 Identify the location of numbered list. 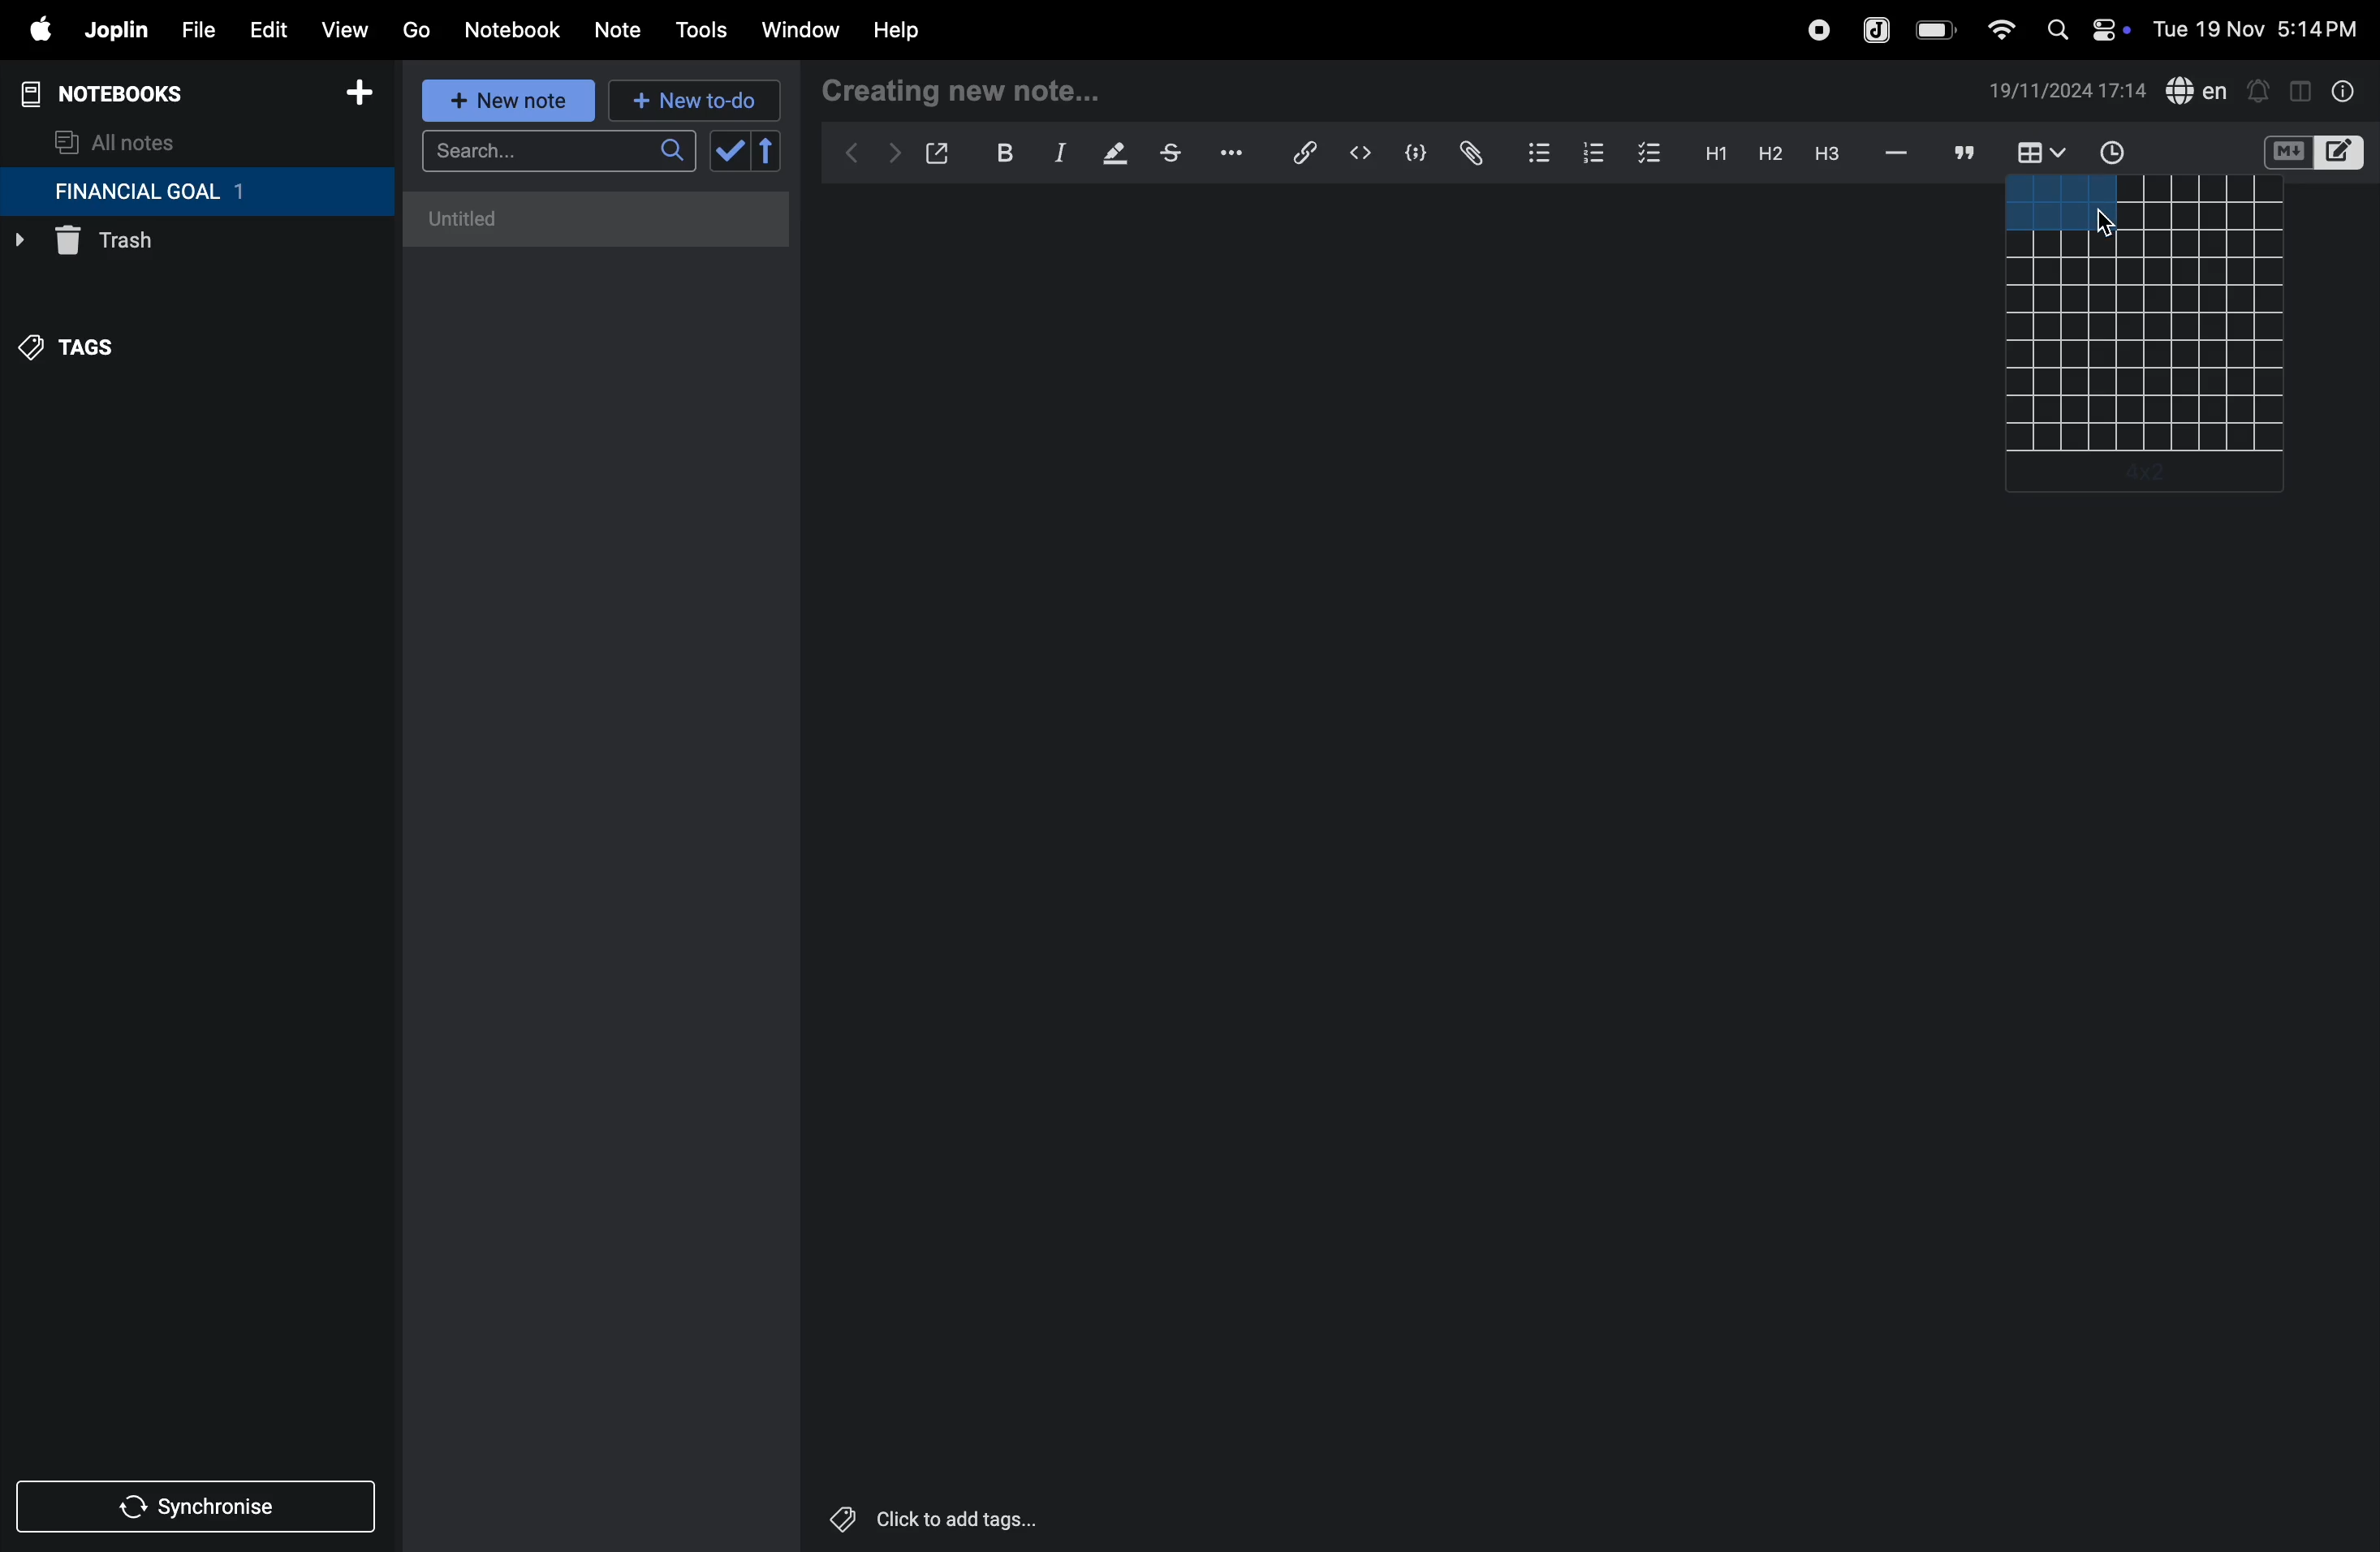
(1592, 152).